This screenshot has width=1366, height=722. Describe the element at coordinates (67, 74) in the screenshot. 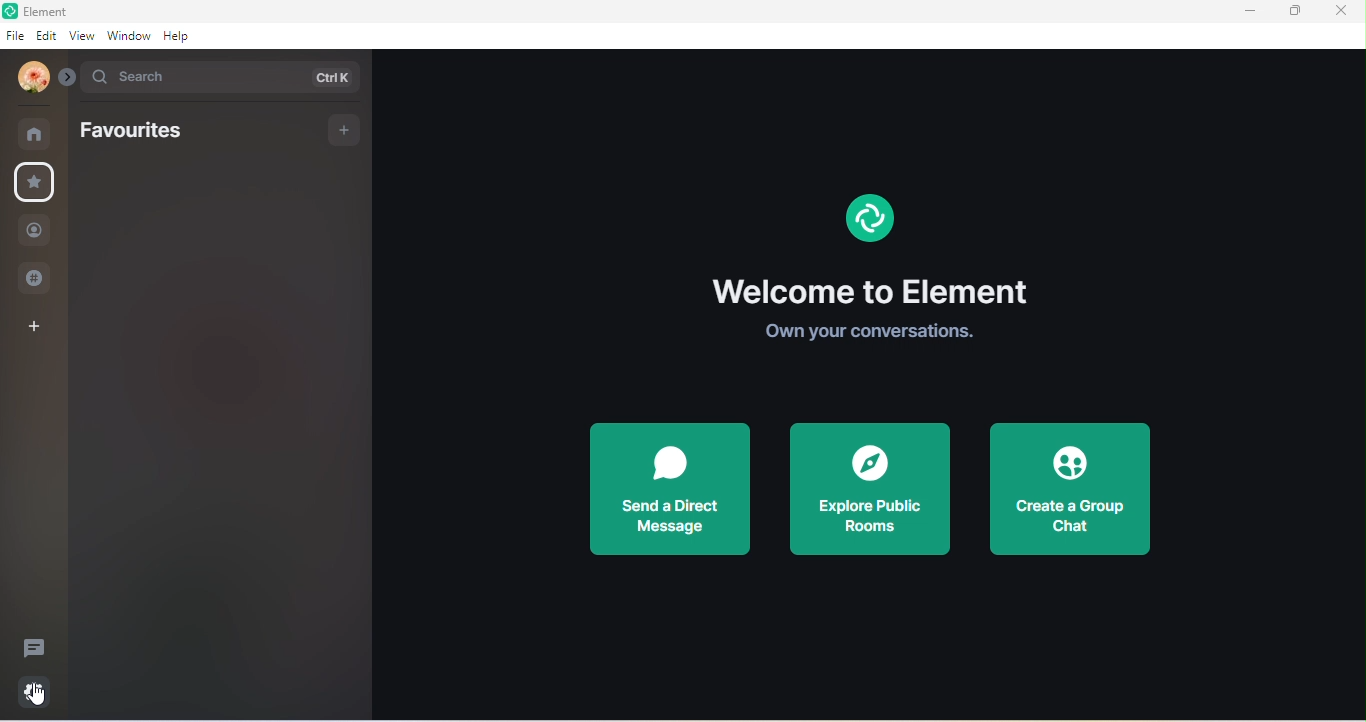

I see `expand` at that location.